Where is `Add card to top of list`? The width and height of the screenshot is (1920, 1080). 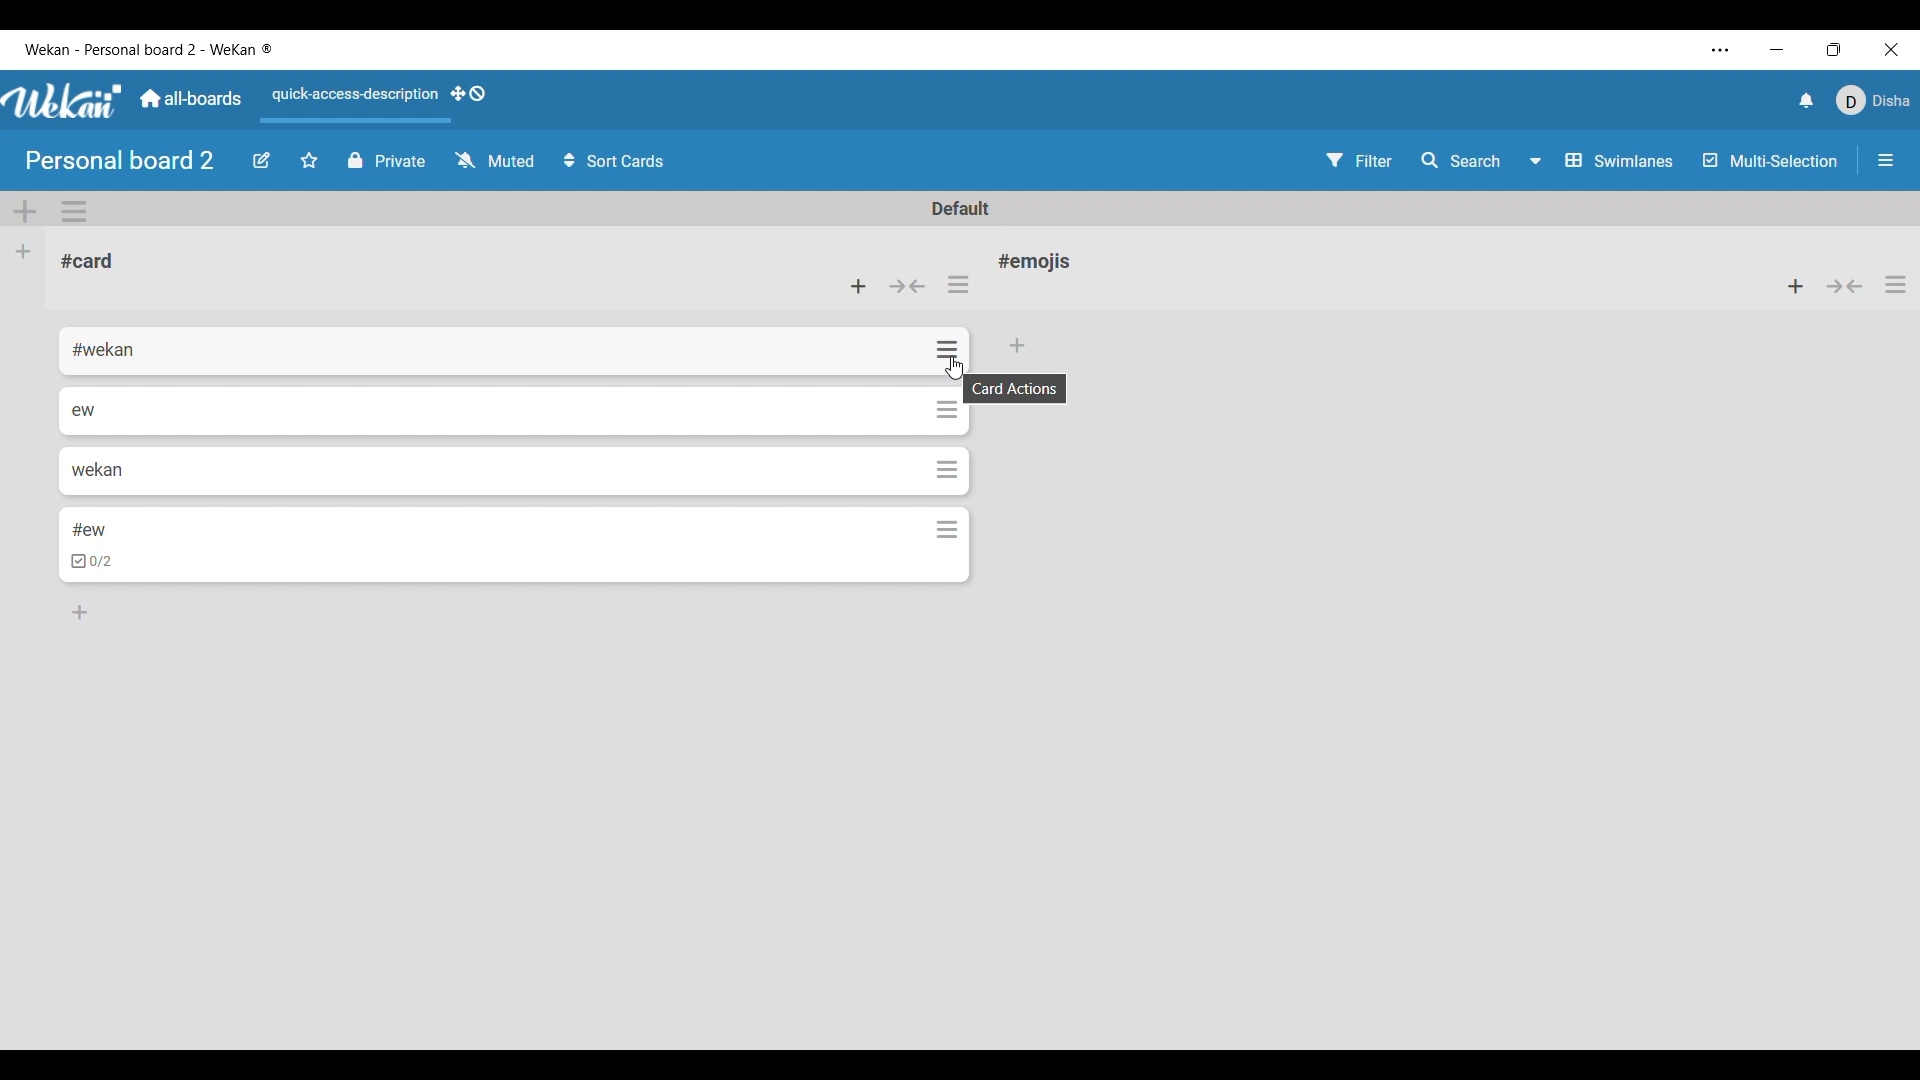 Add card to top of list is located at coordinates (1795, 286).